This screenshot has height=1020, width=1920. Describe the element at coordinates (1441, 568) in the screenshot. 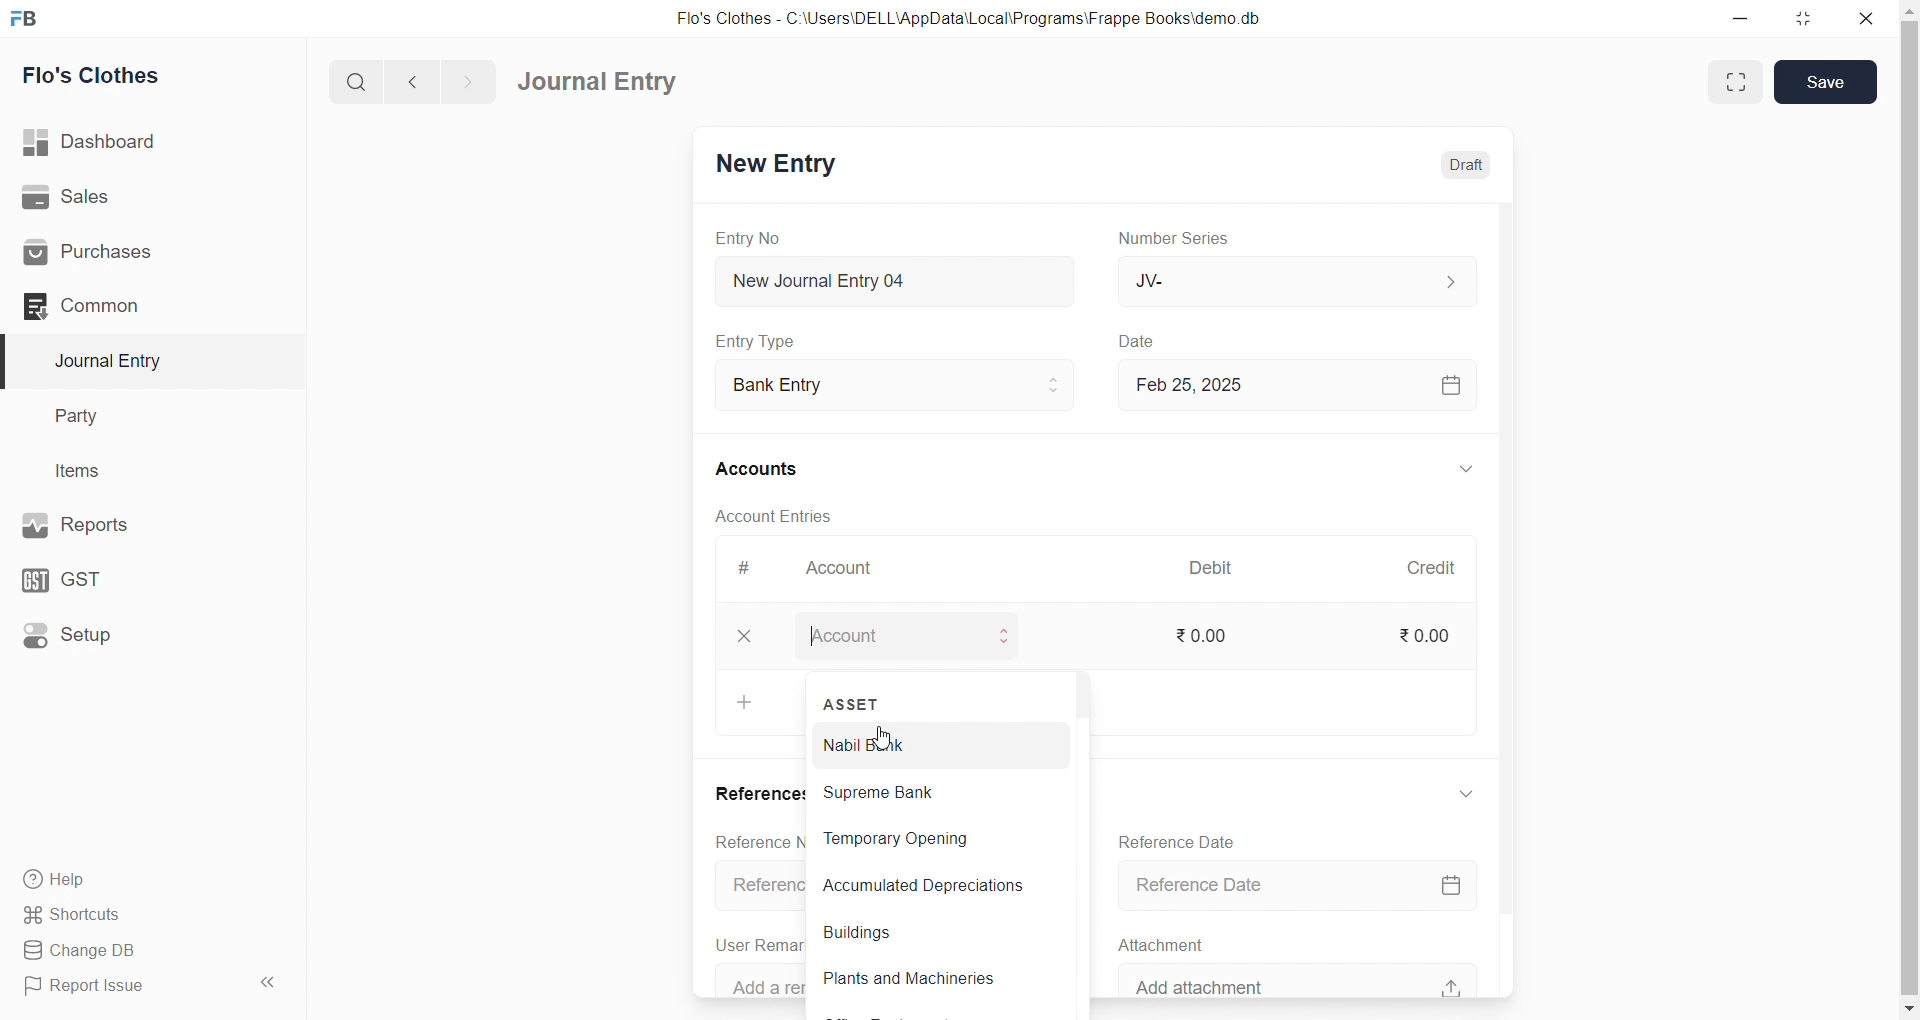

I see `Credit` at that location.